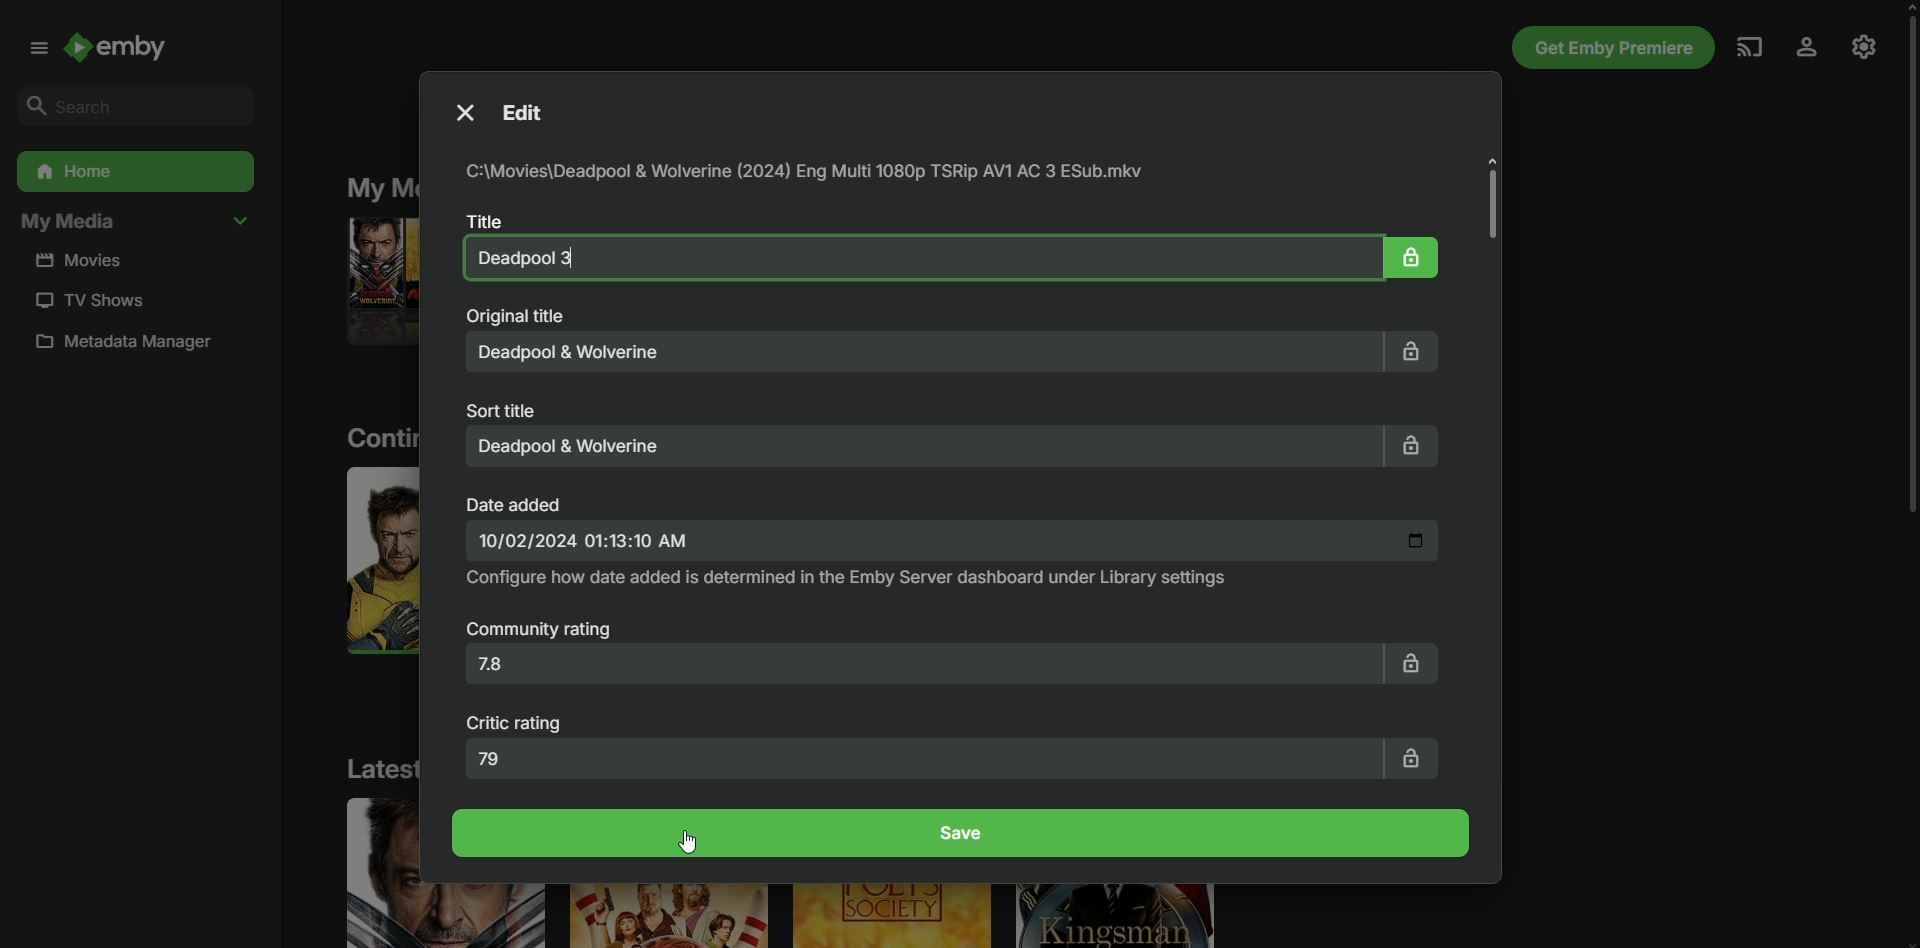  What do you see at coordinates (1413, 255) in the screenshot?
I see `Lock` at bounding box center [1413, 255].